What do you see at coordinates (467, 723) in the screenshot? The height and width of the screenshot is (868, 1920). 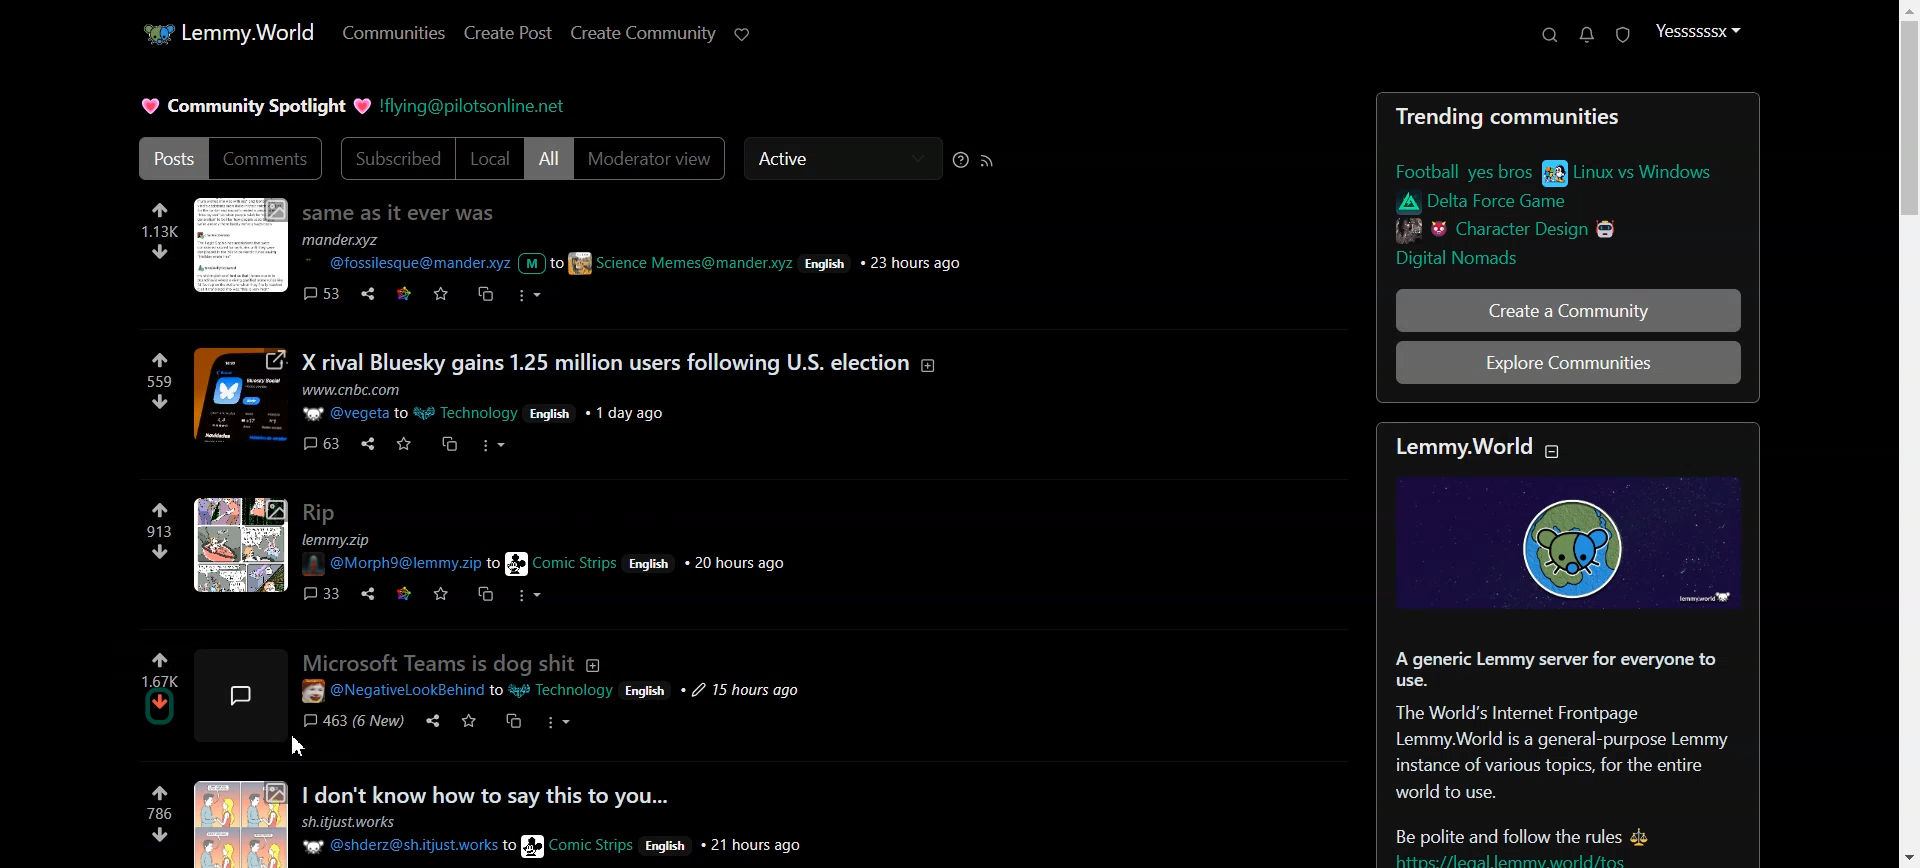 I see `save` at bounding box center [467, 723].